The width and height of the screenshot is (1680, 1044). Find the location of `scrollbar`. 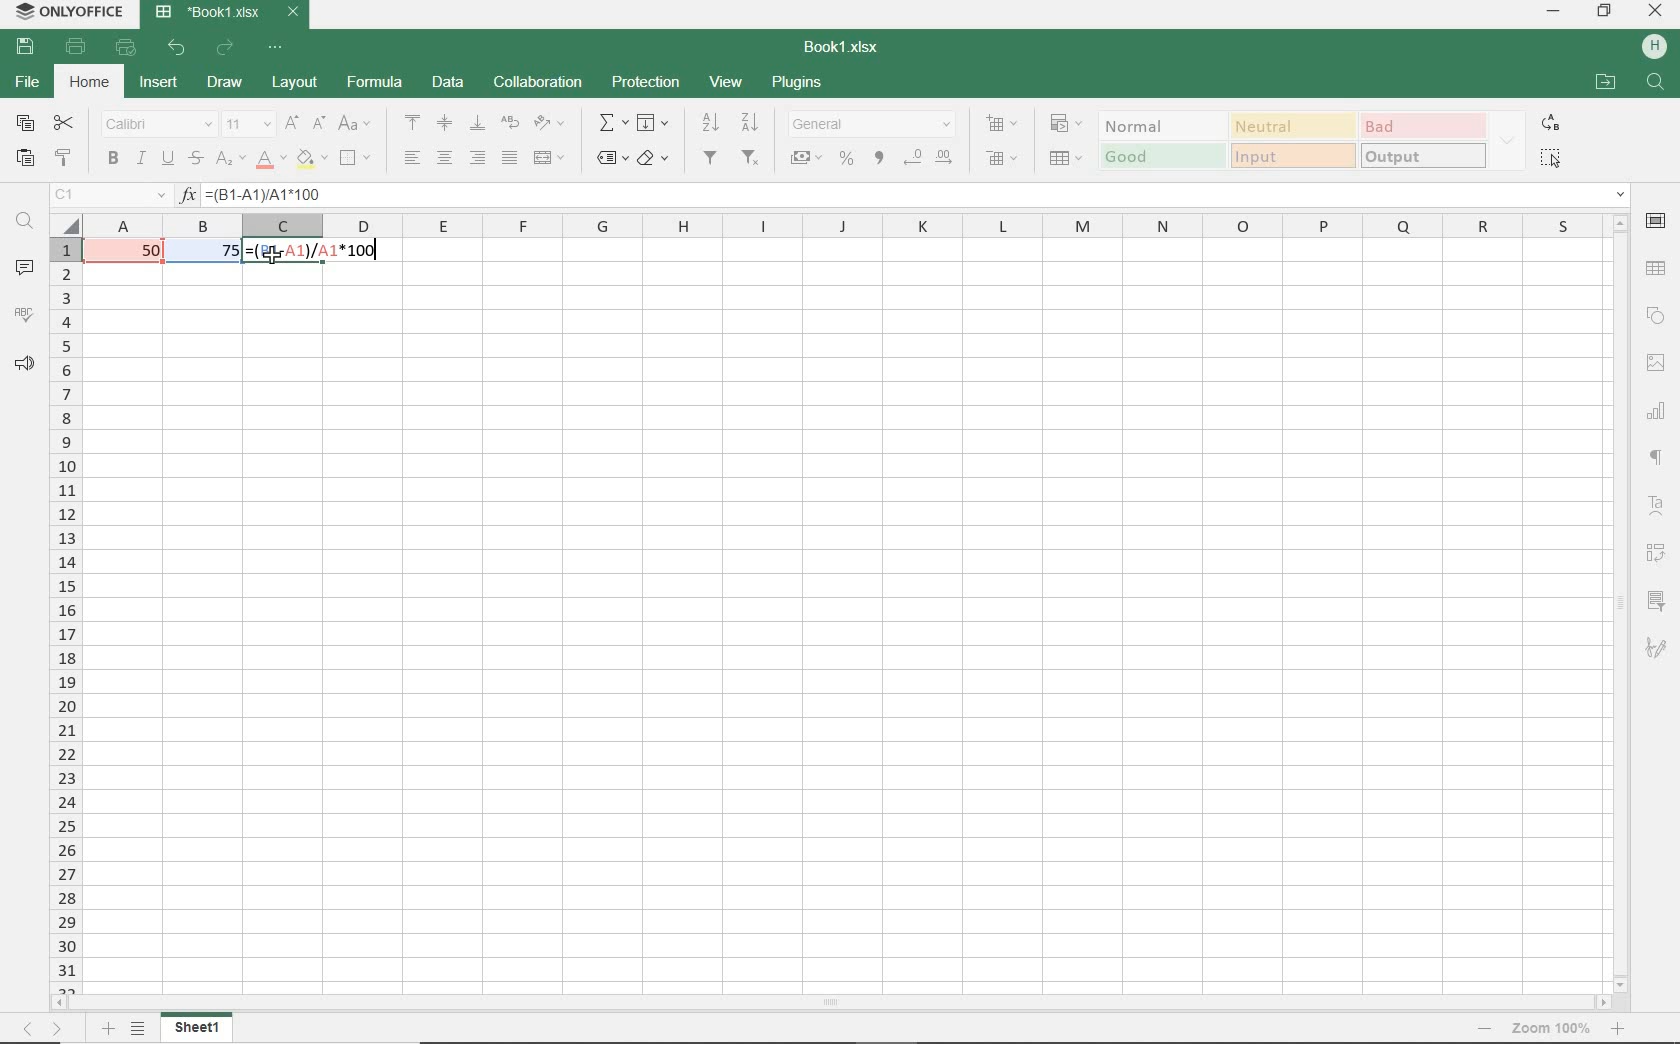

scrollbar is located at coordinates (834, 1004).